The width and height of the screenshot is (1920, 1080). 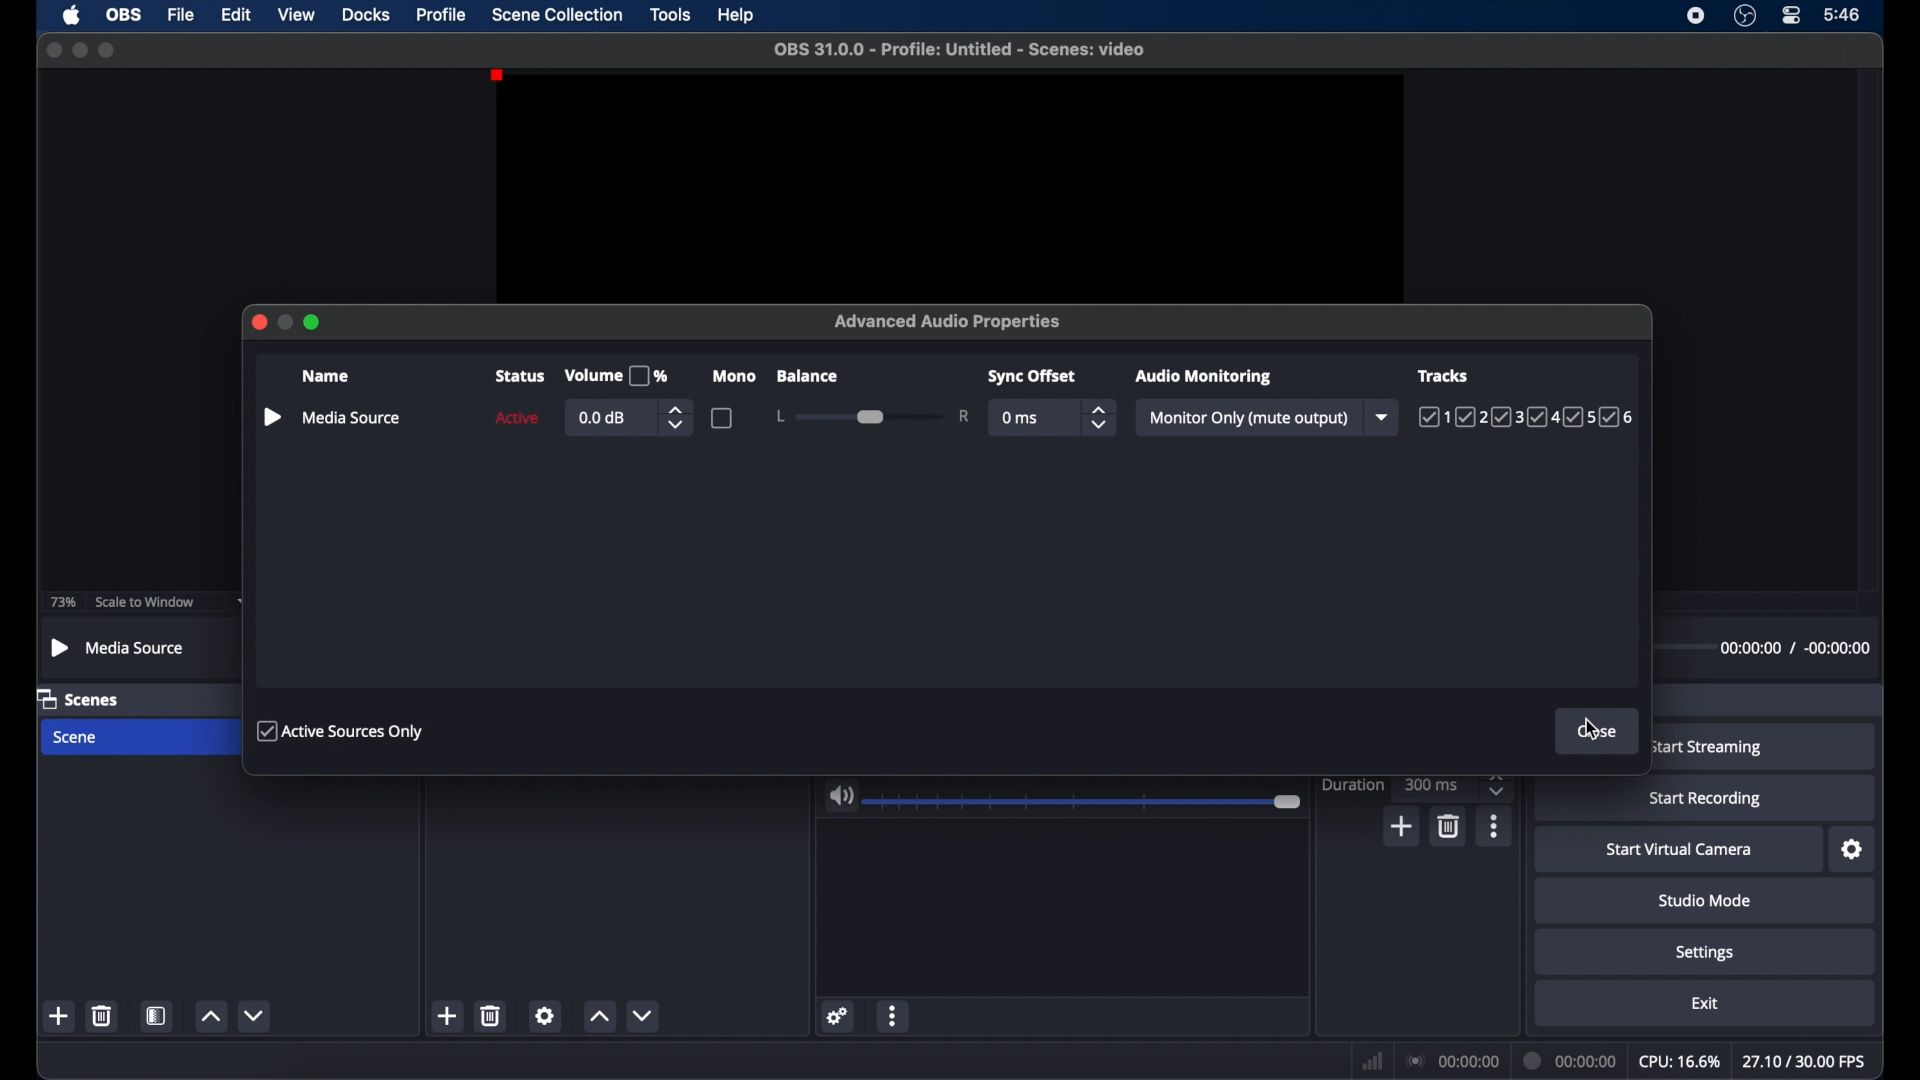 I want to click on delete, so click(x=100, y=1015).